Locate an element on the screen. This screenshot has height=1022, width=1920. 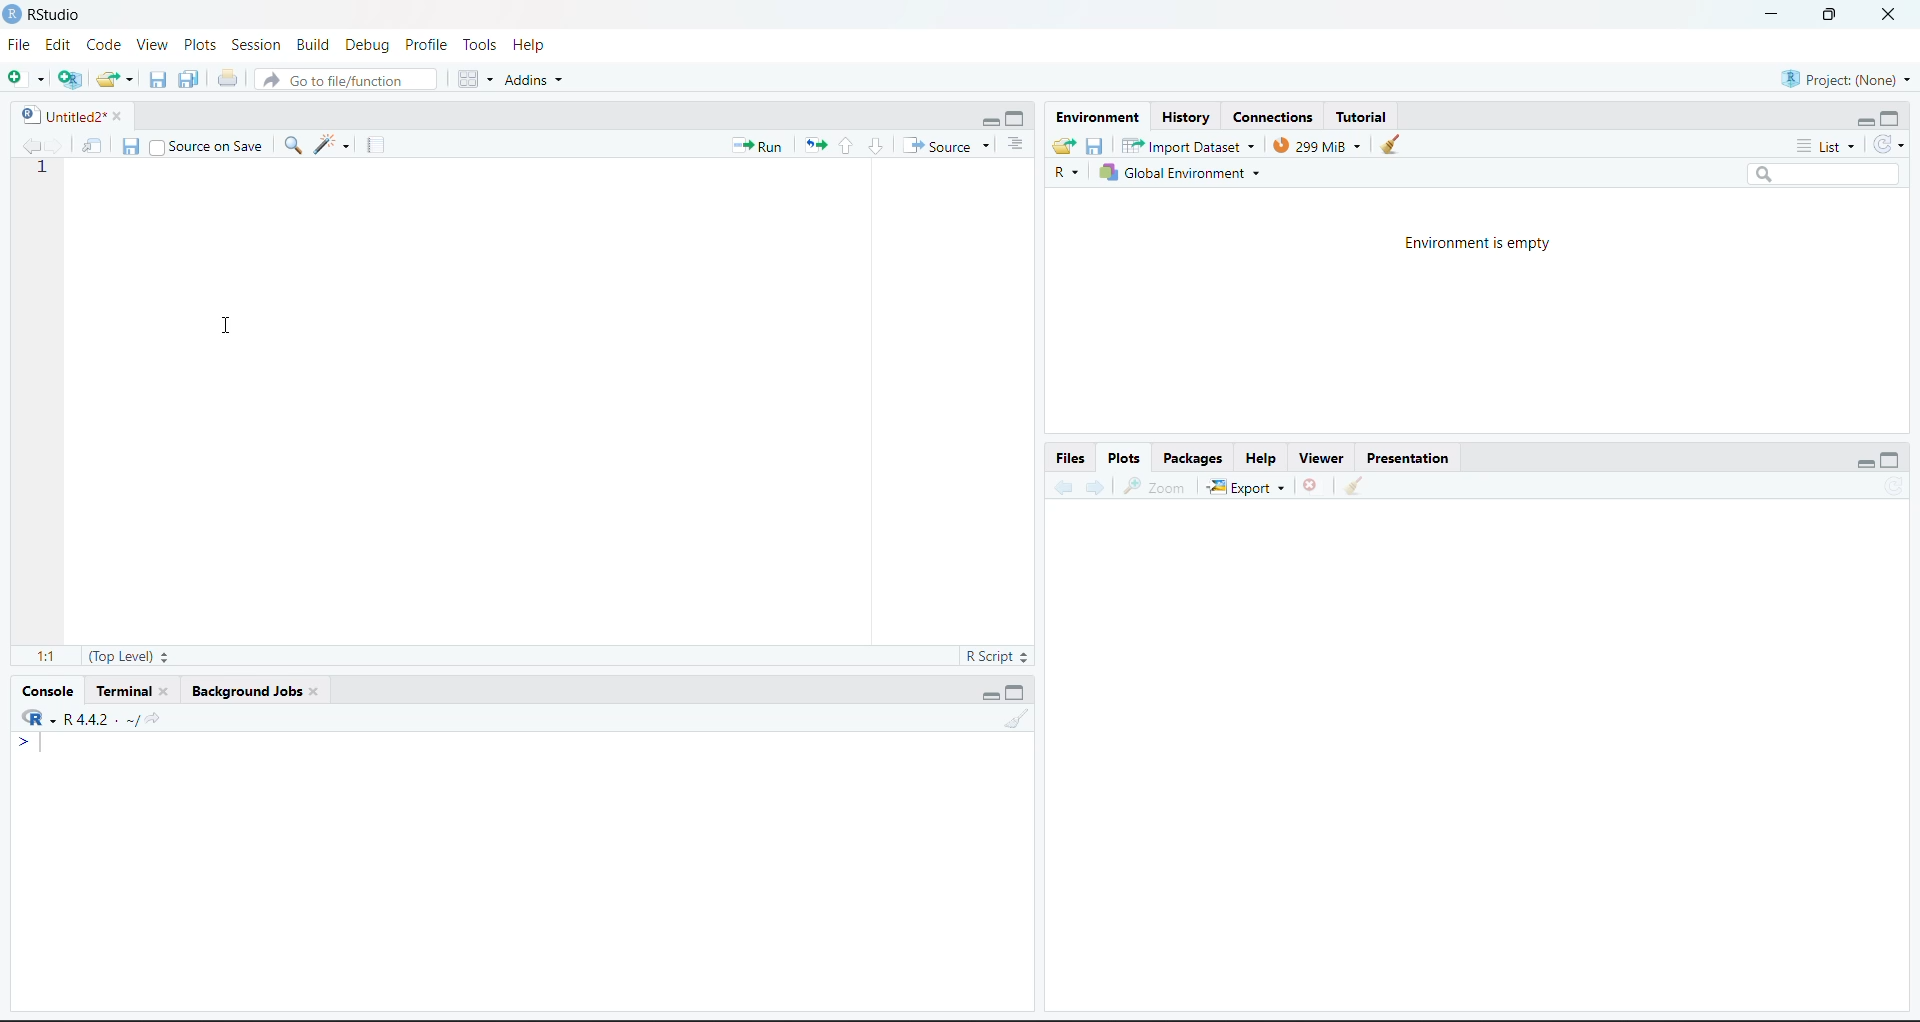
New file is located at coordinates (26, 80).